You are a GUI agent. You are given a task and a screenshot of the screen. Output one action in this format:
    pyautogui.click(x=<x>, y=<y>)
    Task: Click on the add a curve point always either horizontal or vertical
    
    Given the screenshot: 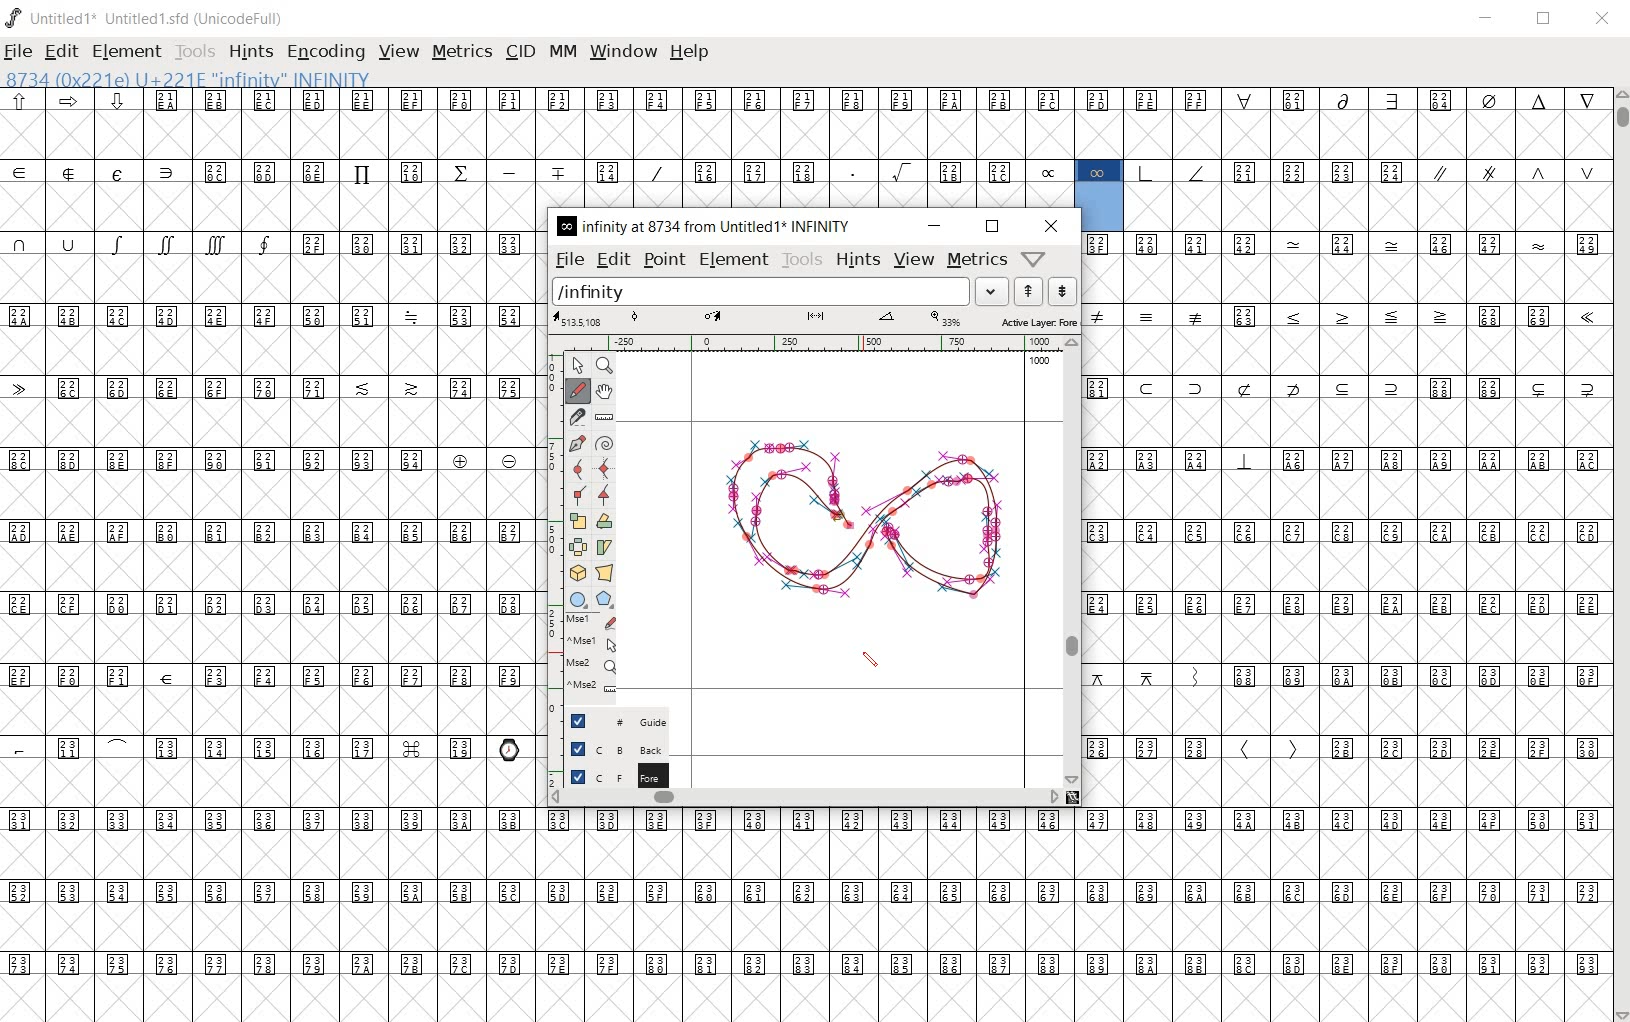 What is the action you would take?
    pyautogui.click(x=602, y=467)
    